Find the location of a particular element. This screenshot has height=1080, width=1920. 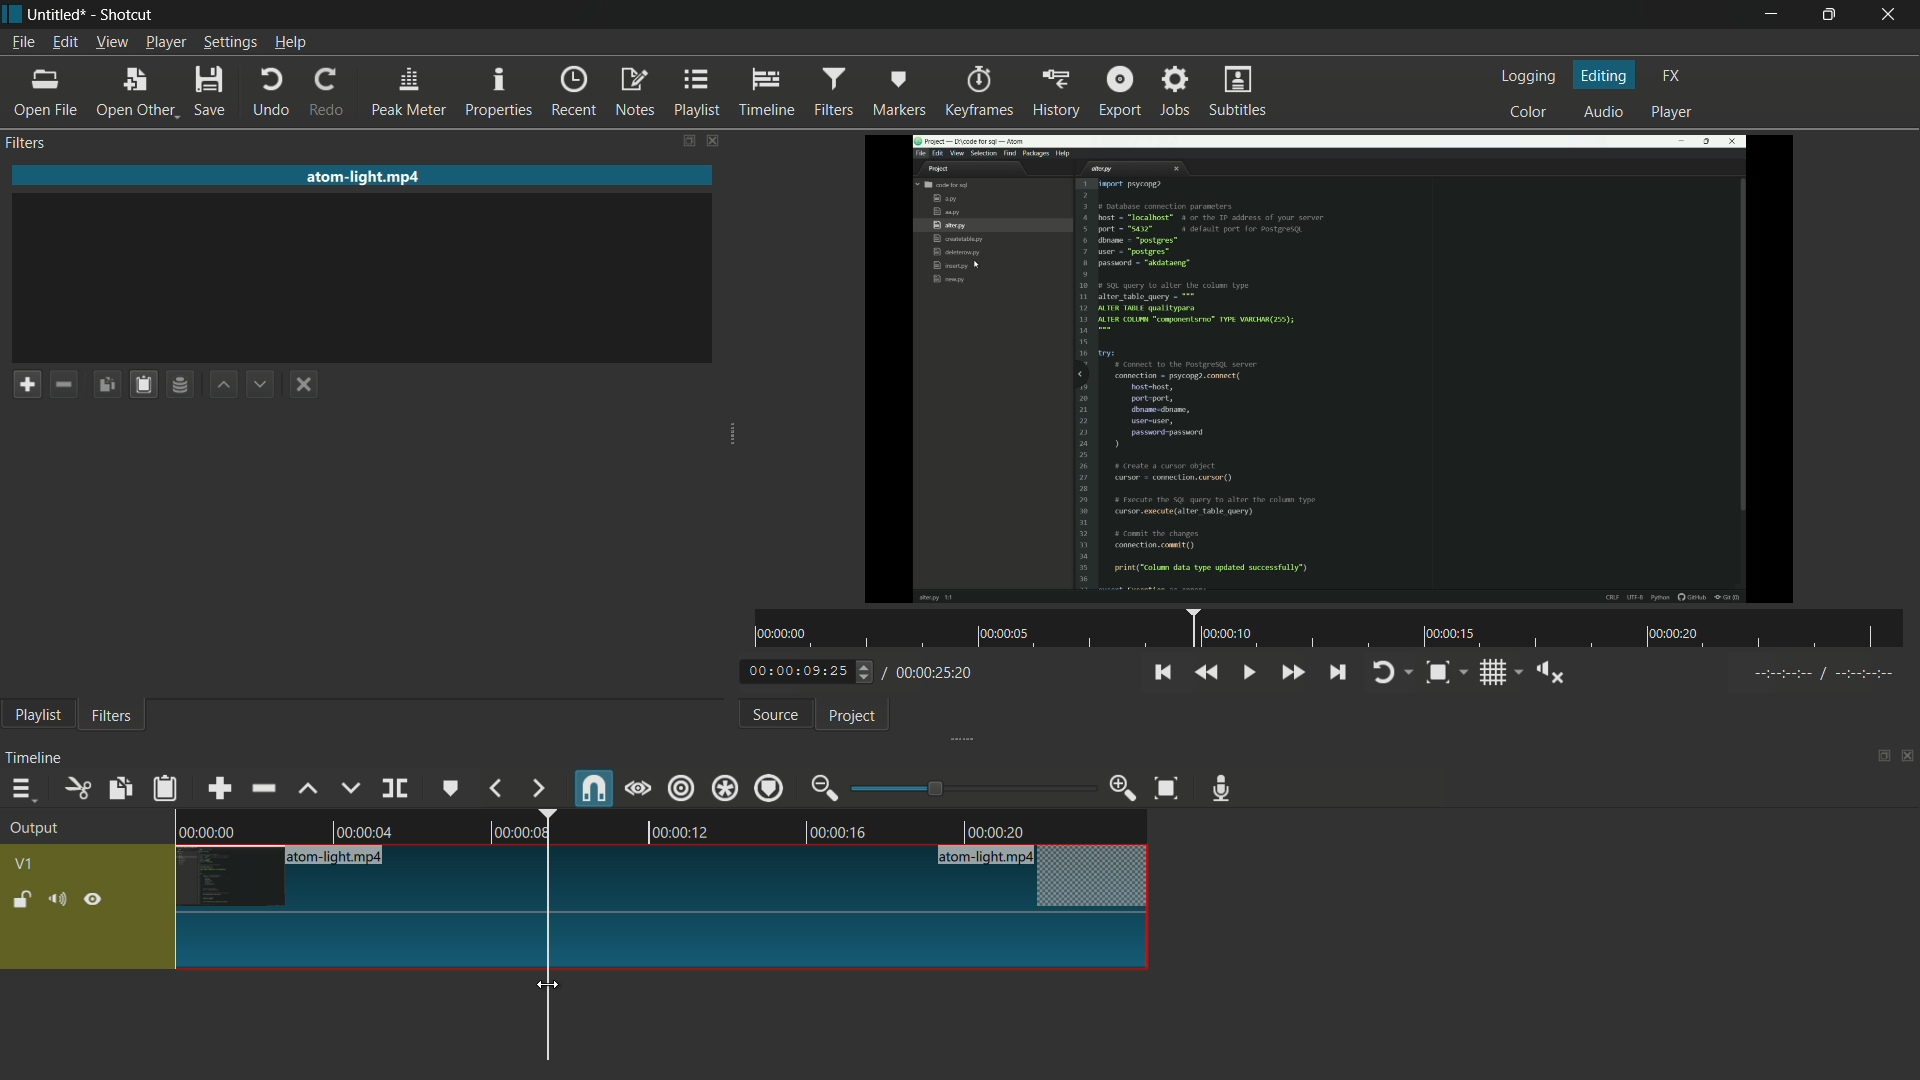

hide is located at coordinates (95, 898).